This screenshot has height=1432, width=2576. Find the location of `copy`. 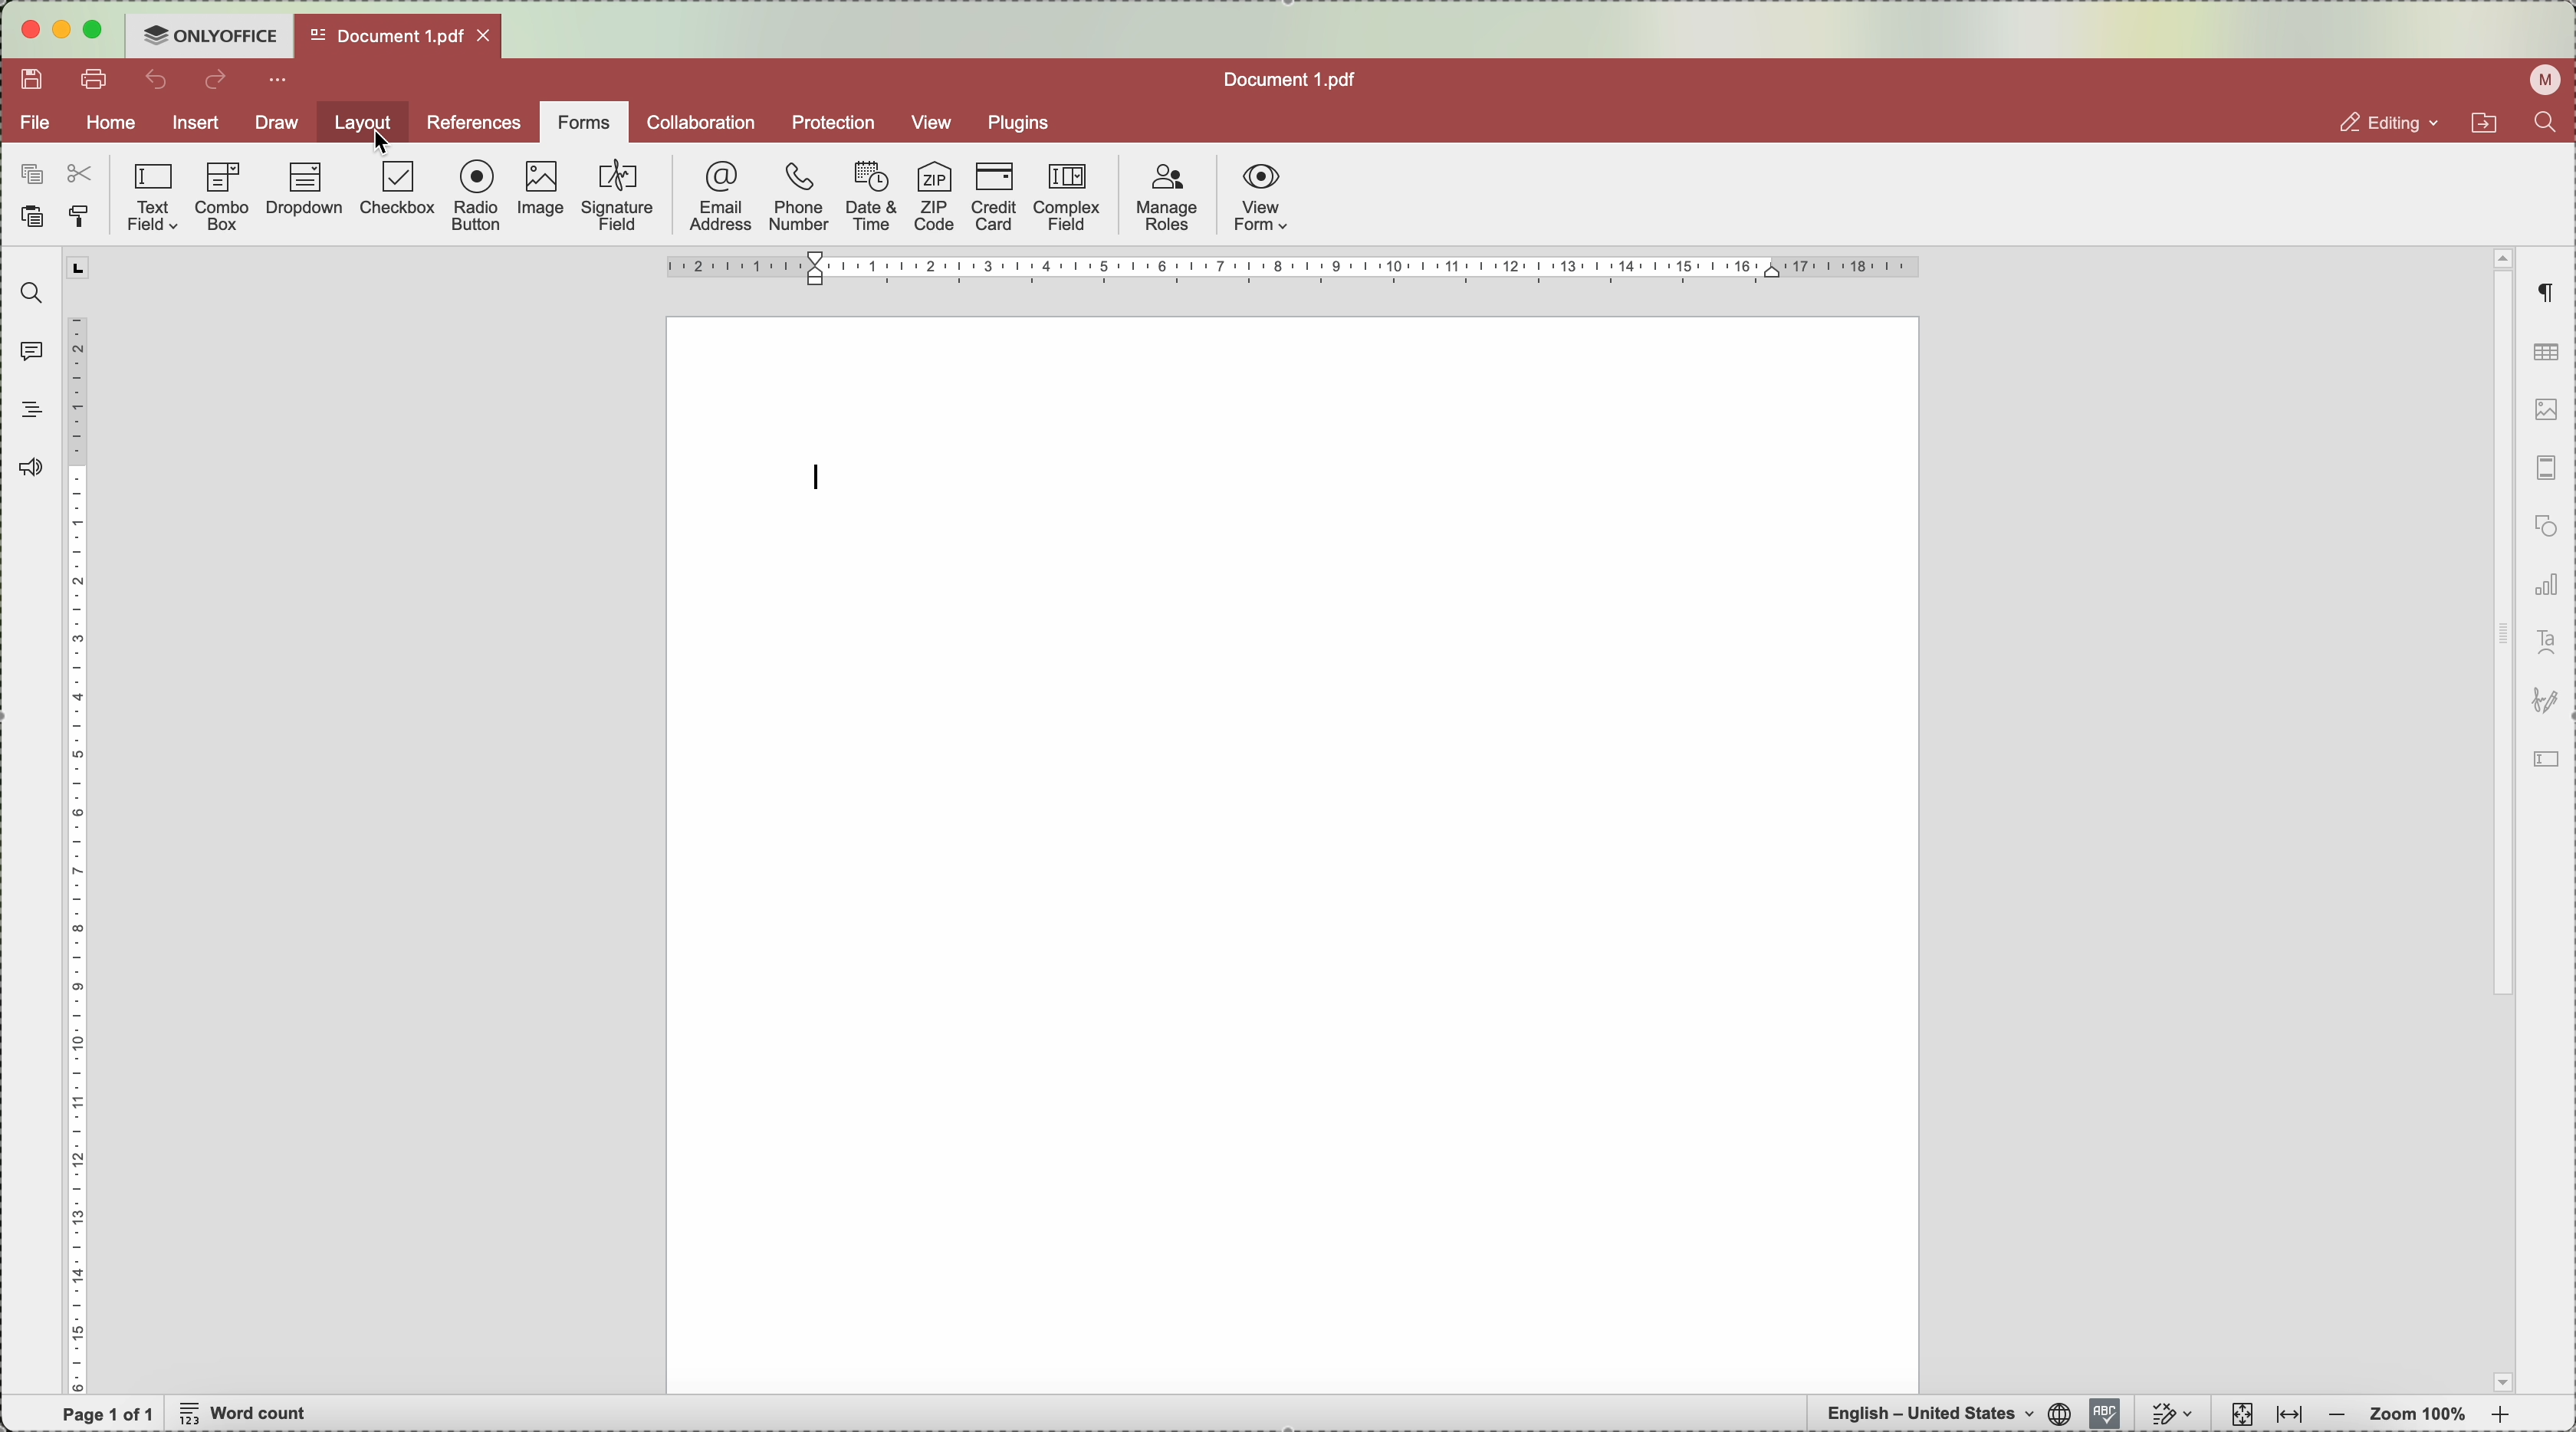

copy is located at coordinates (27, 170).